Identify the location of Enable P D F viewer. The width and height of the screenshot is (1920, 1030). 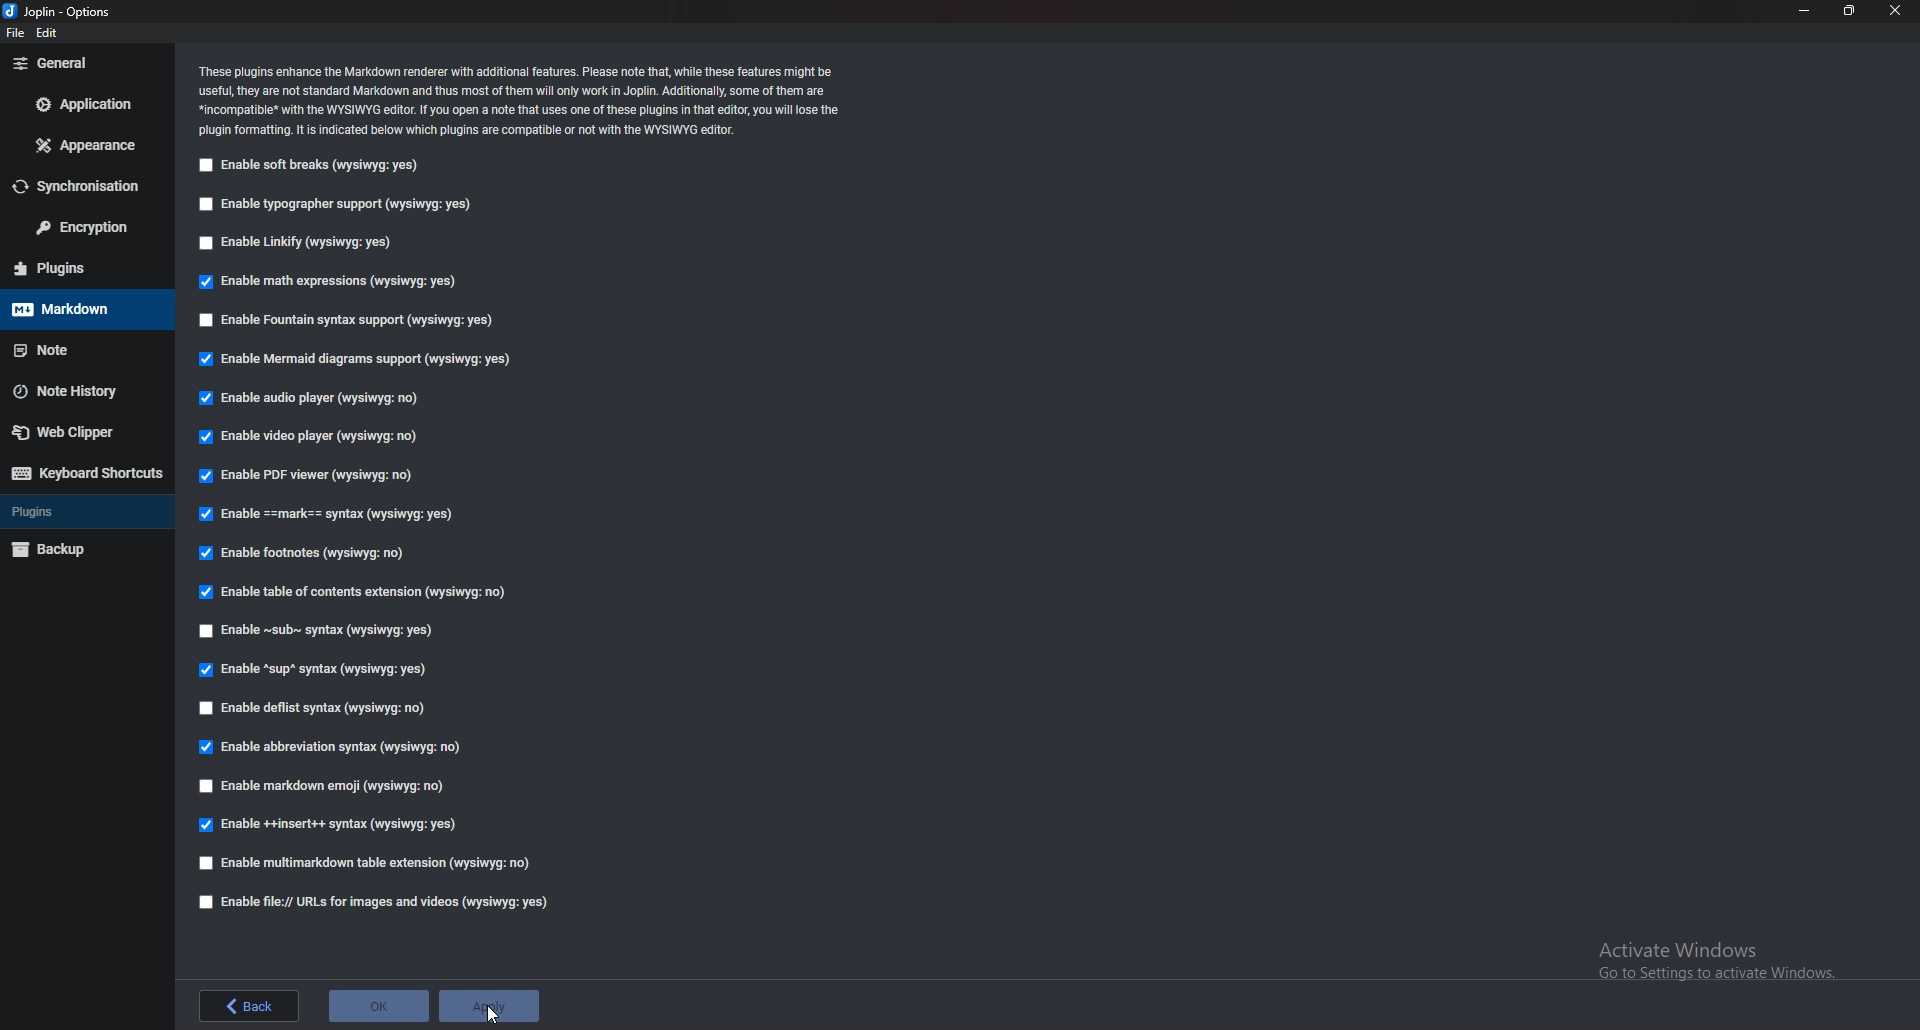
(308, 476).